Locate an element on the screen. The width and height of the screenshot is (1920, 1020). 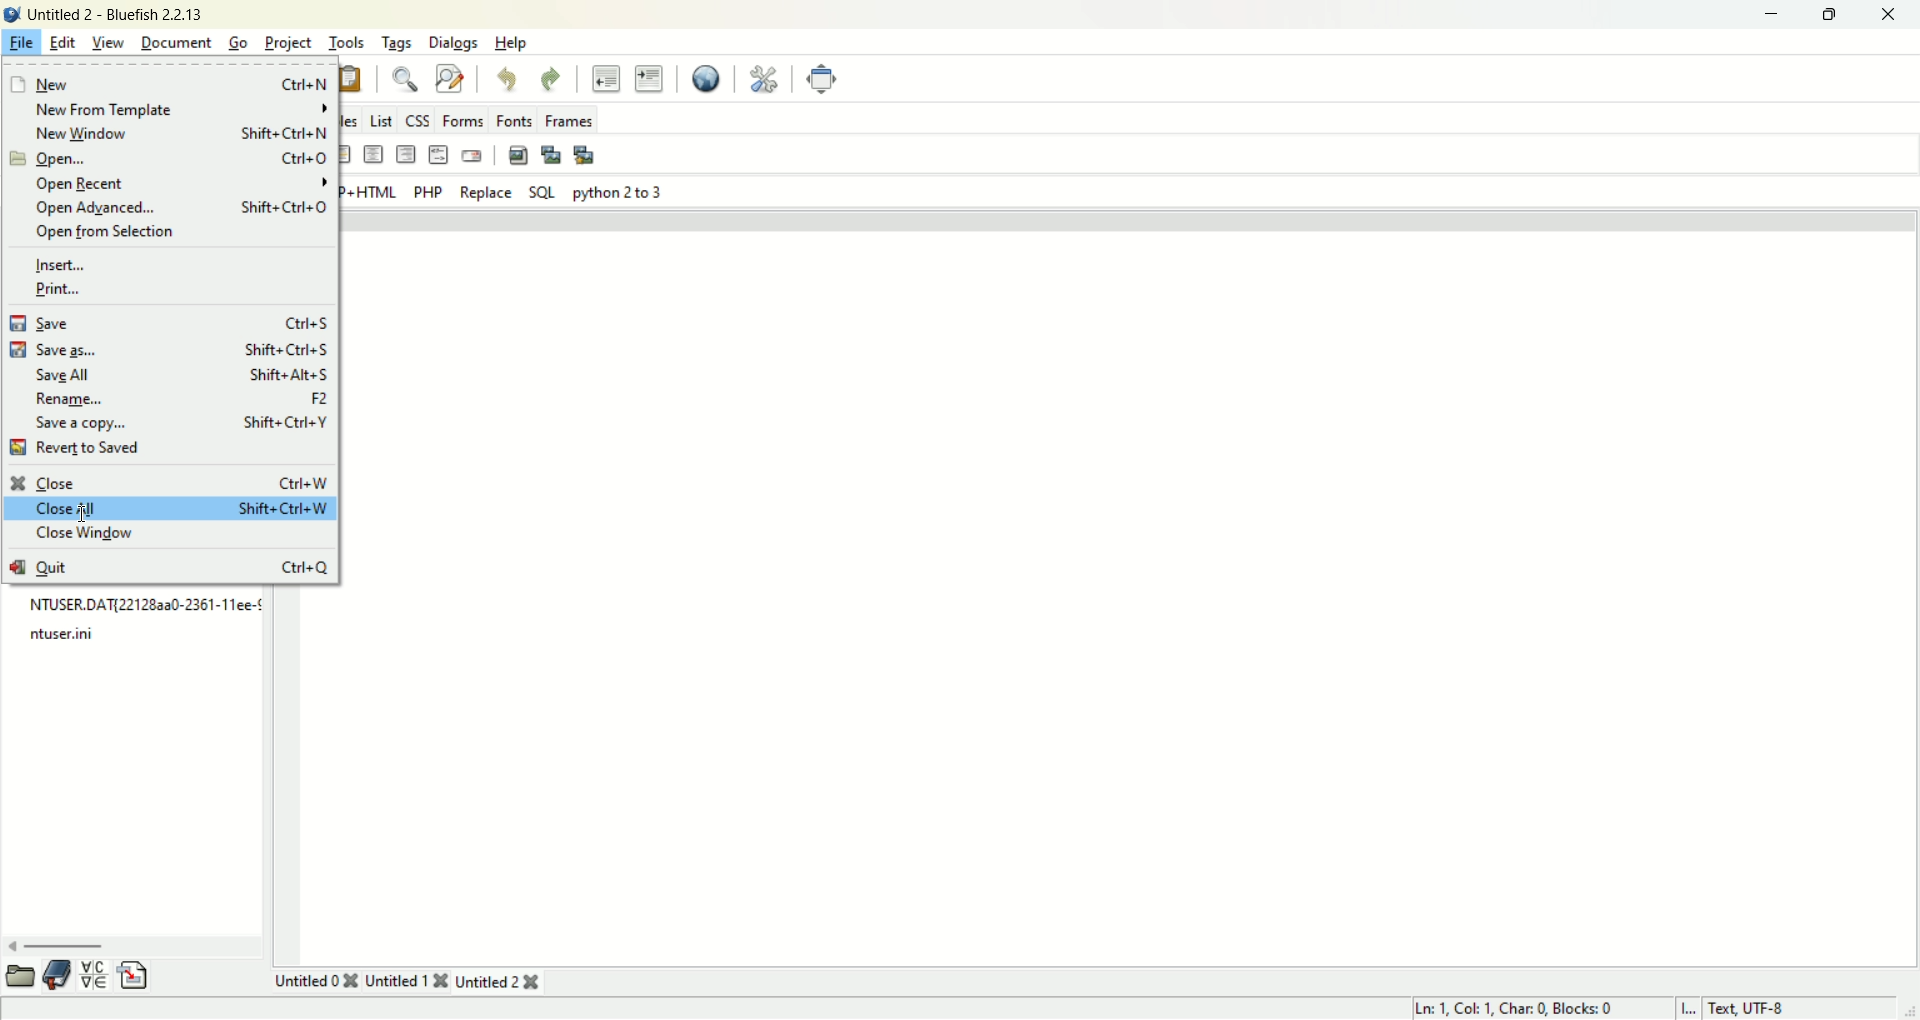
edit is located at coordinates (62, 42).